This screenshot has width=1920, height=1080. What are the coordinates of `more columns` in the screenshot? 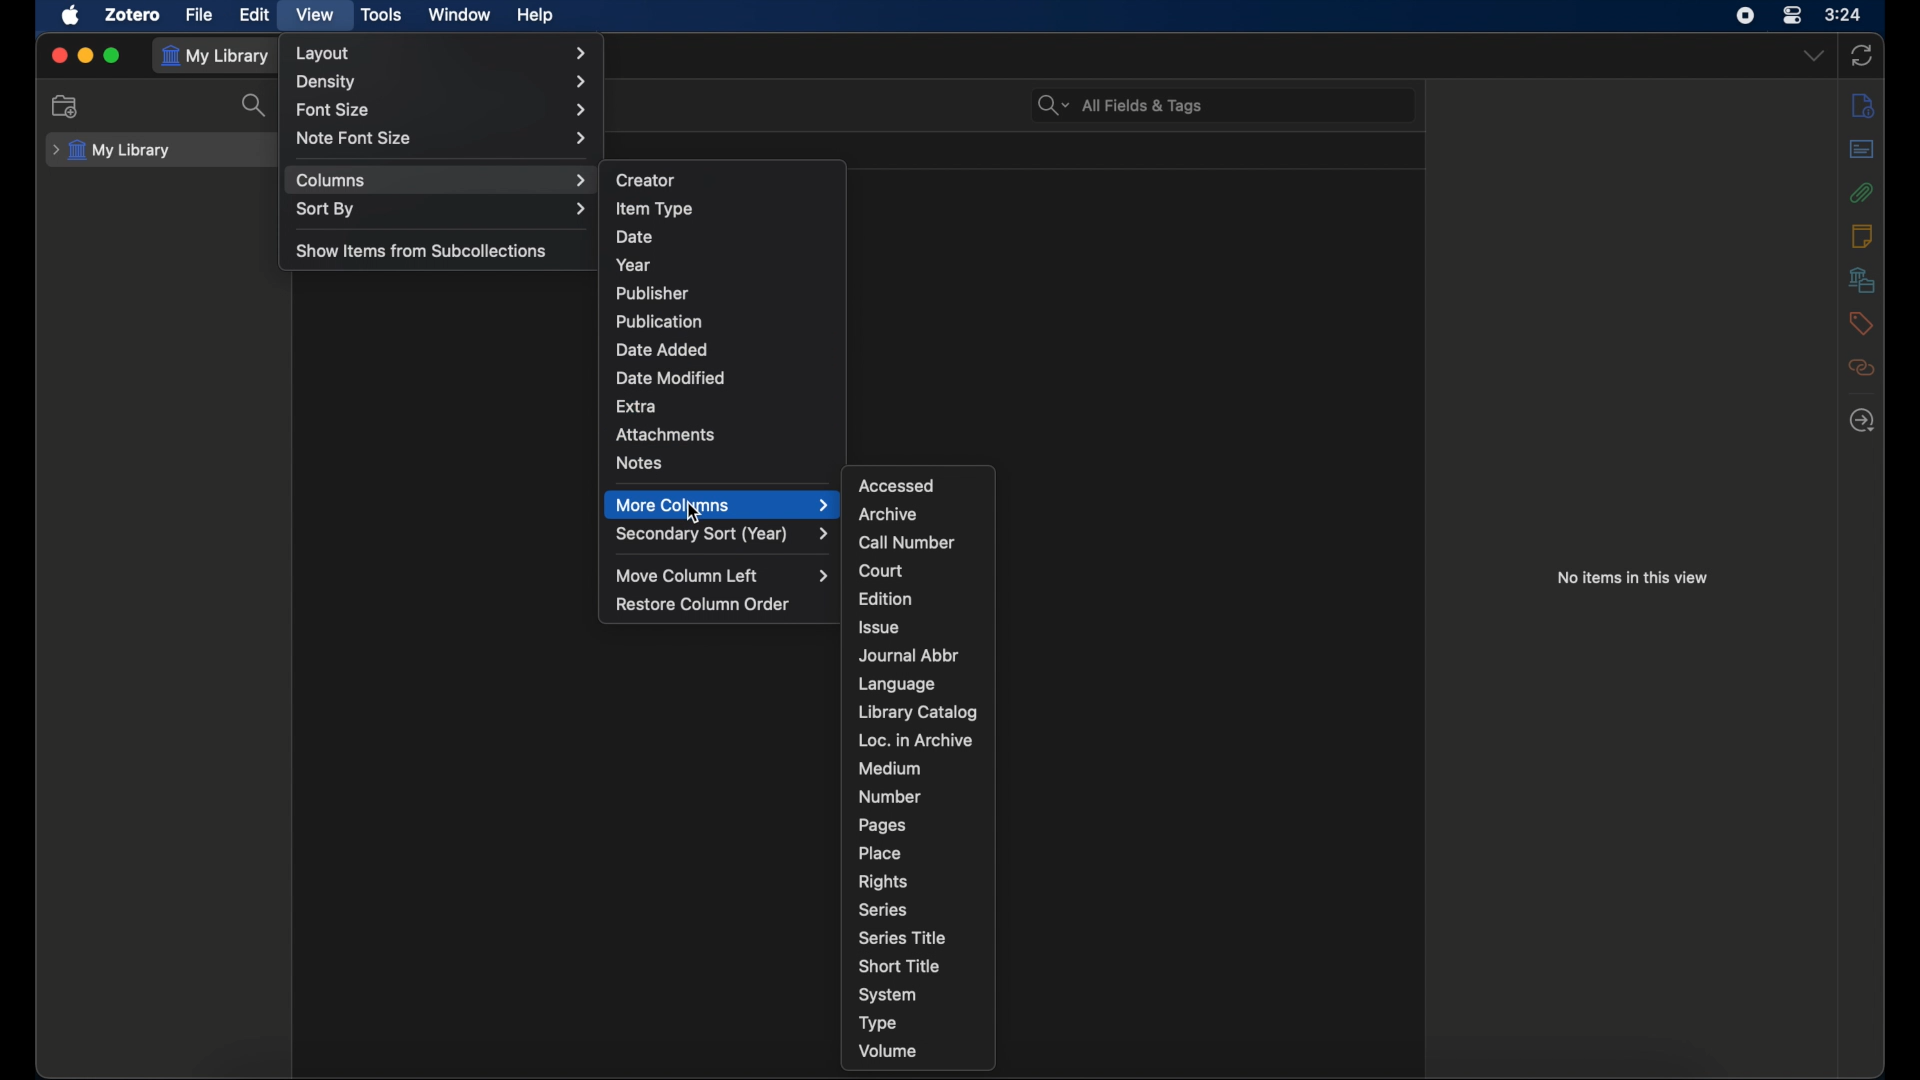 It's located at (722, 505).